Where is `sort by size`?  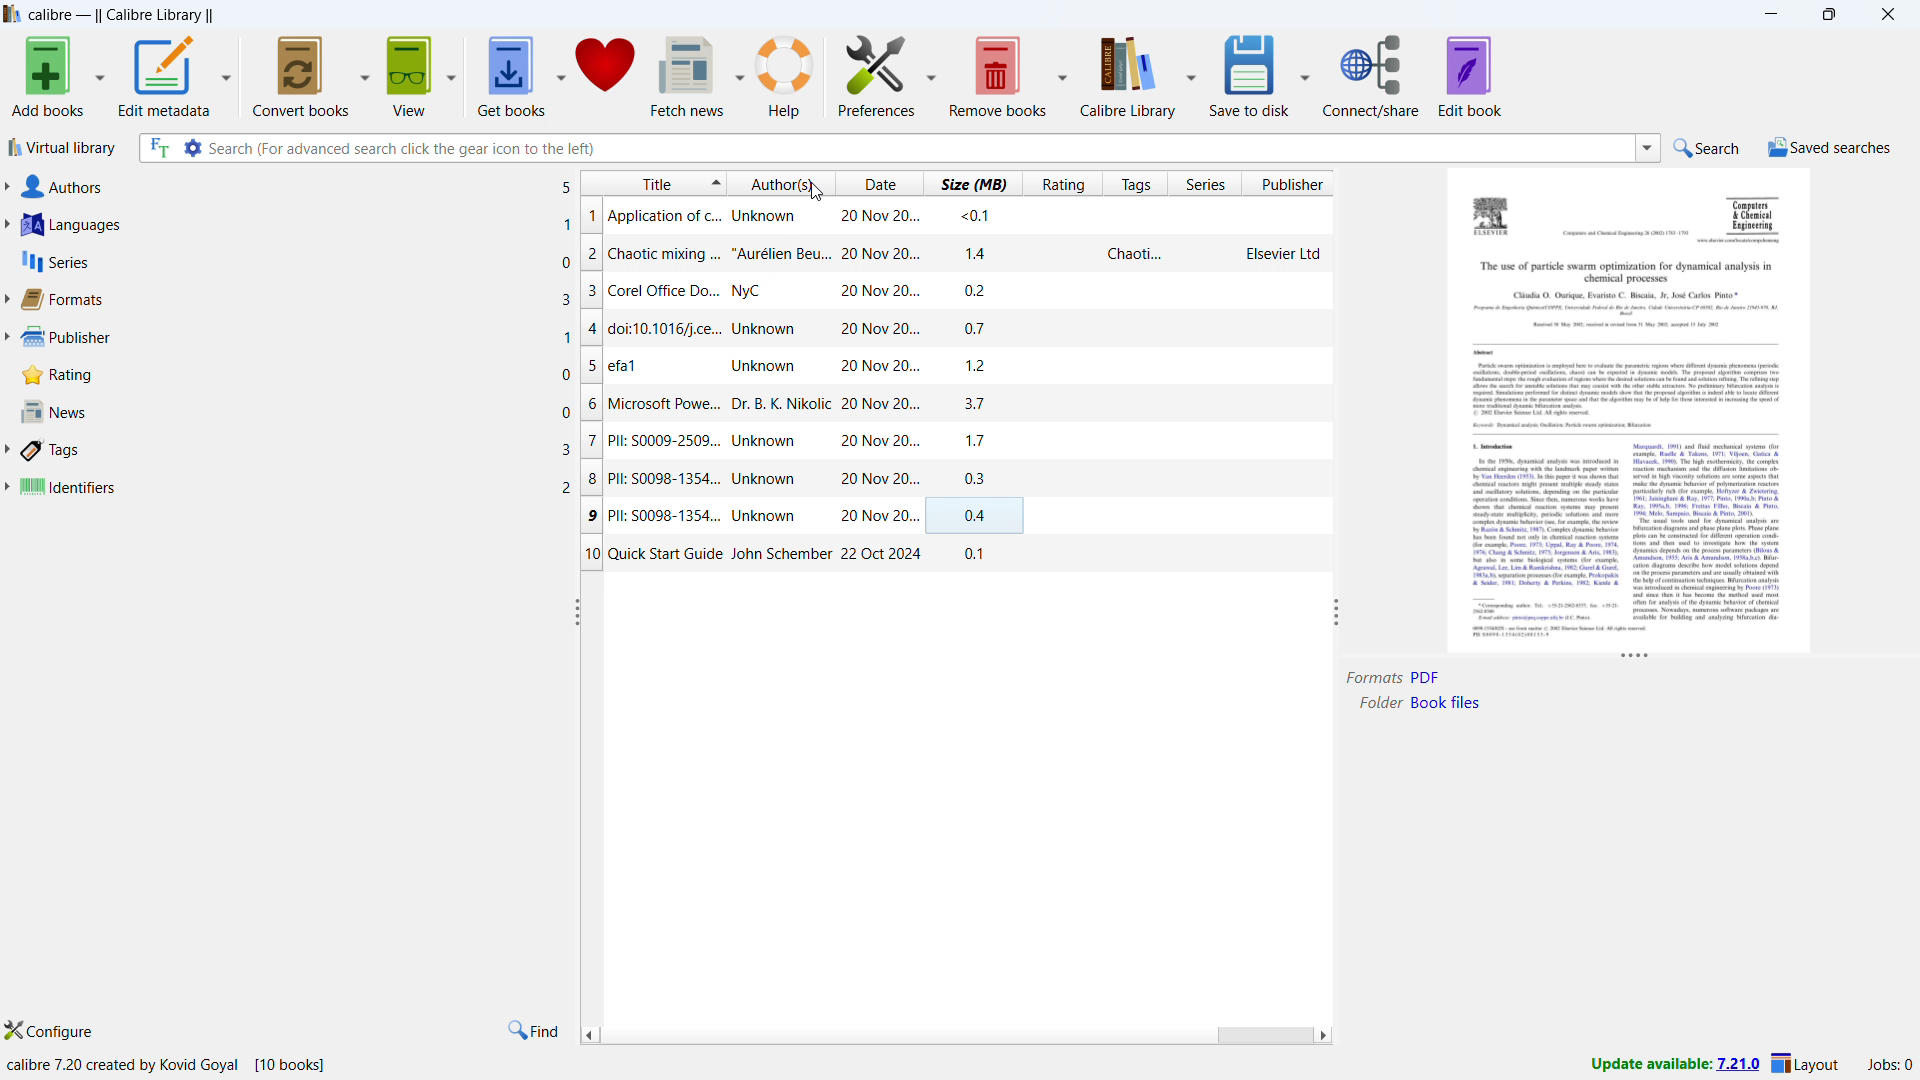
sort by size is located at coordinates (971, 183).